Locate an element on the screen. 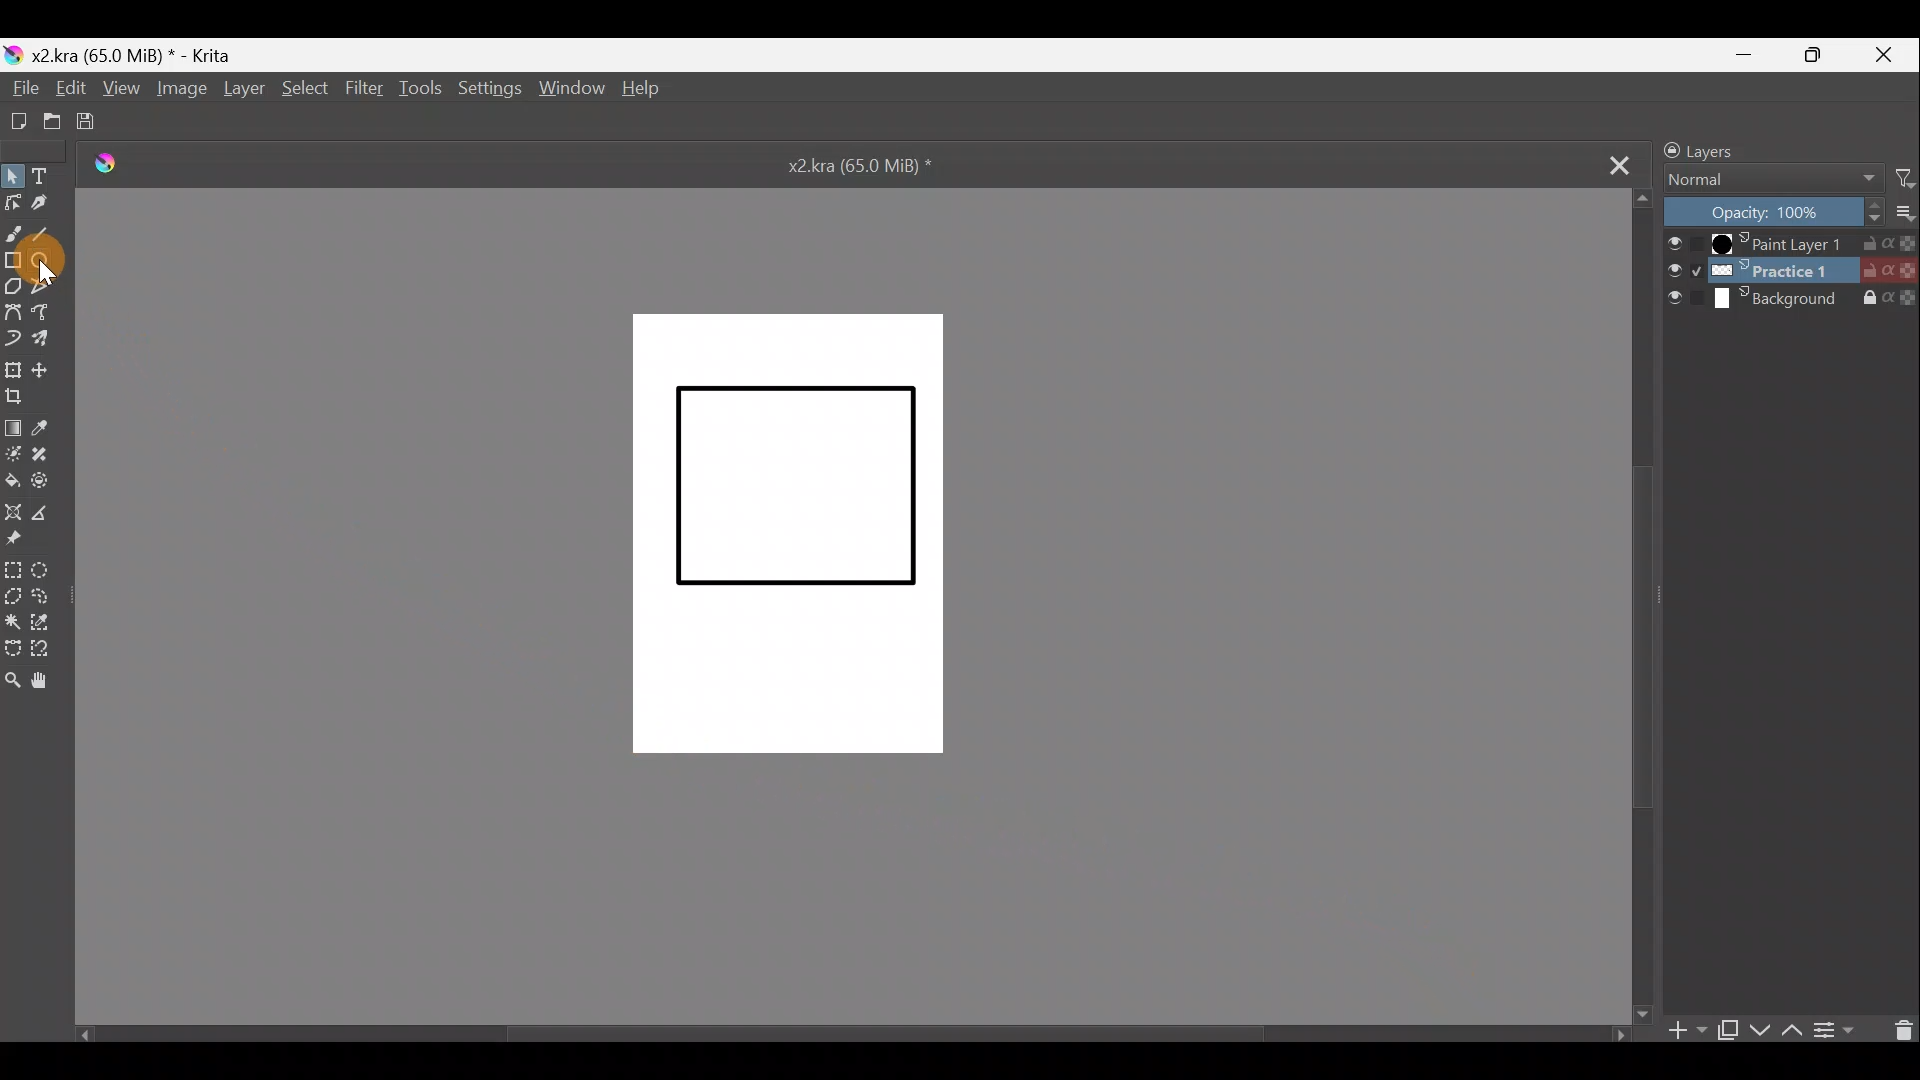  Window is located at coordinates (576, 90).